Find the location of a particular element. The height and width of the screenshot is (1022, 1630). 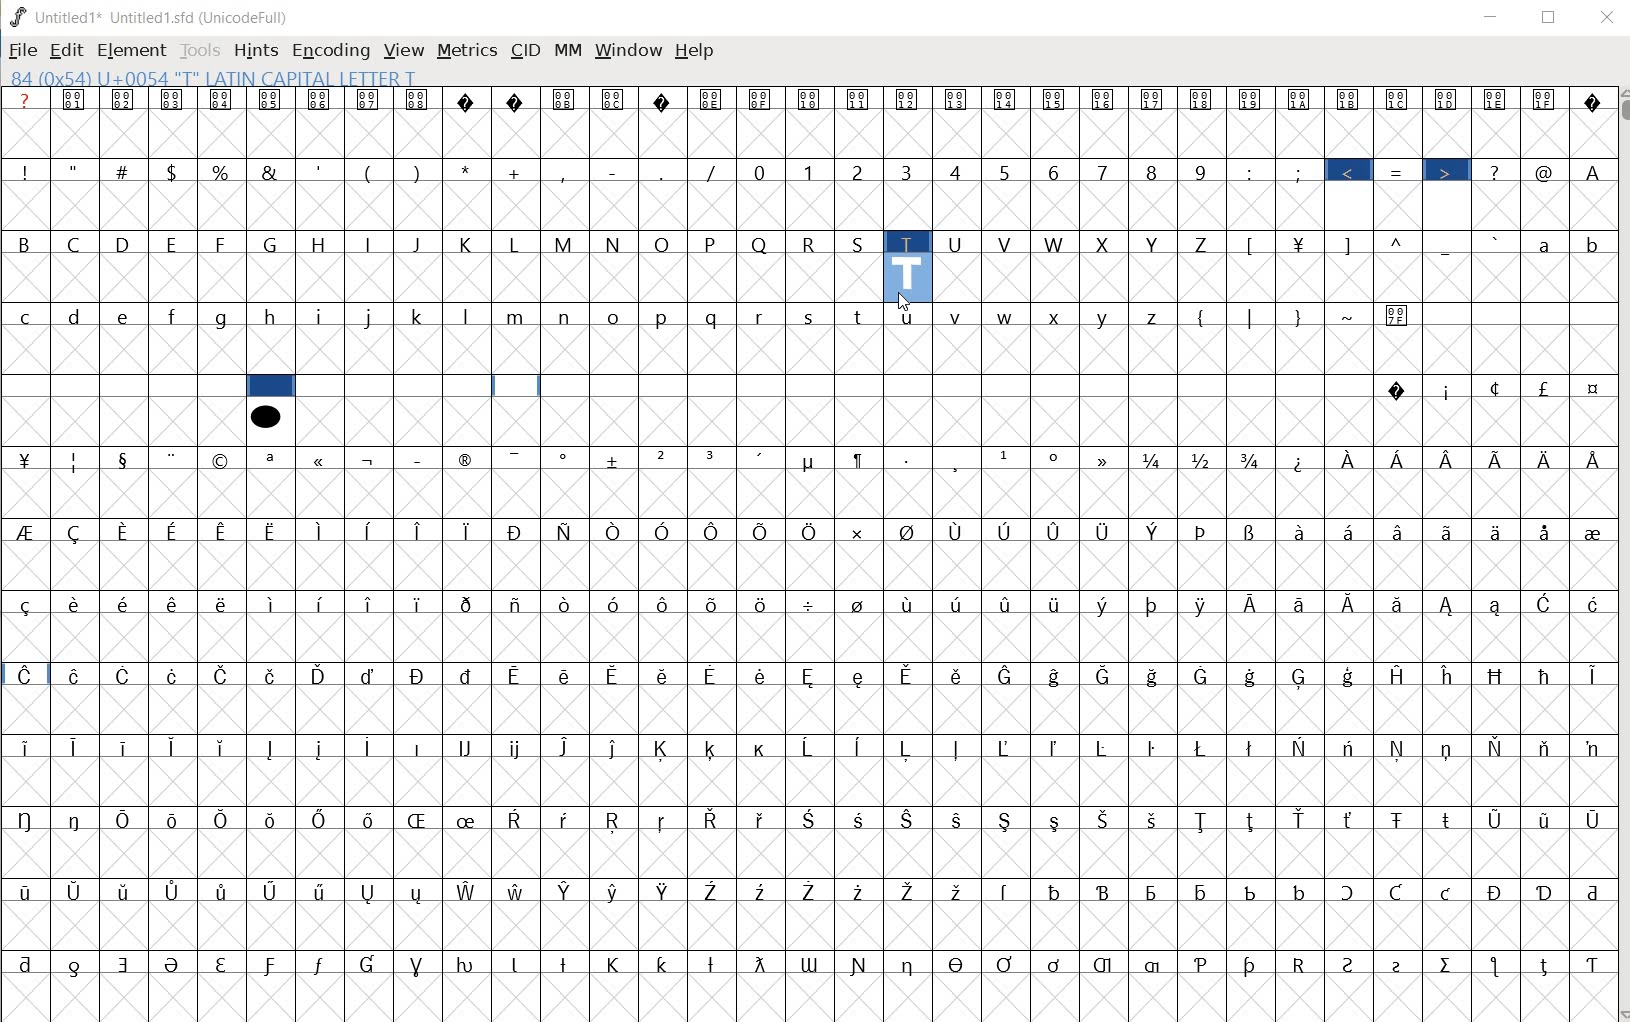

maximize is located at coordinates (1550, 17).